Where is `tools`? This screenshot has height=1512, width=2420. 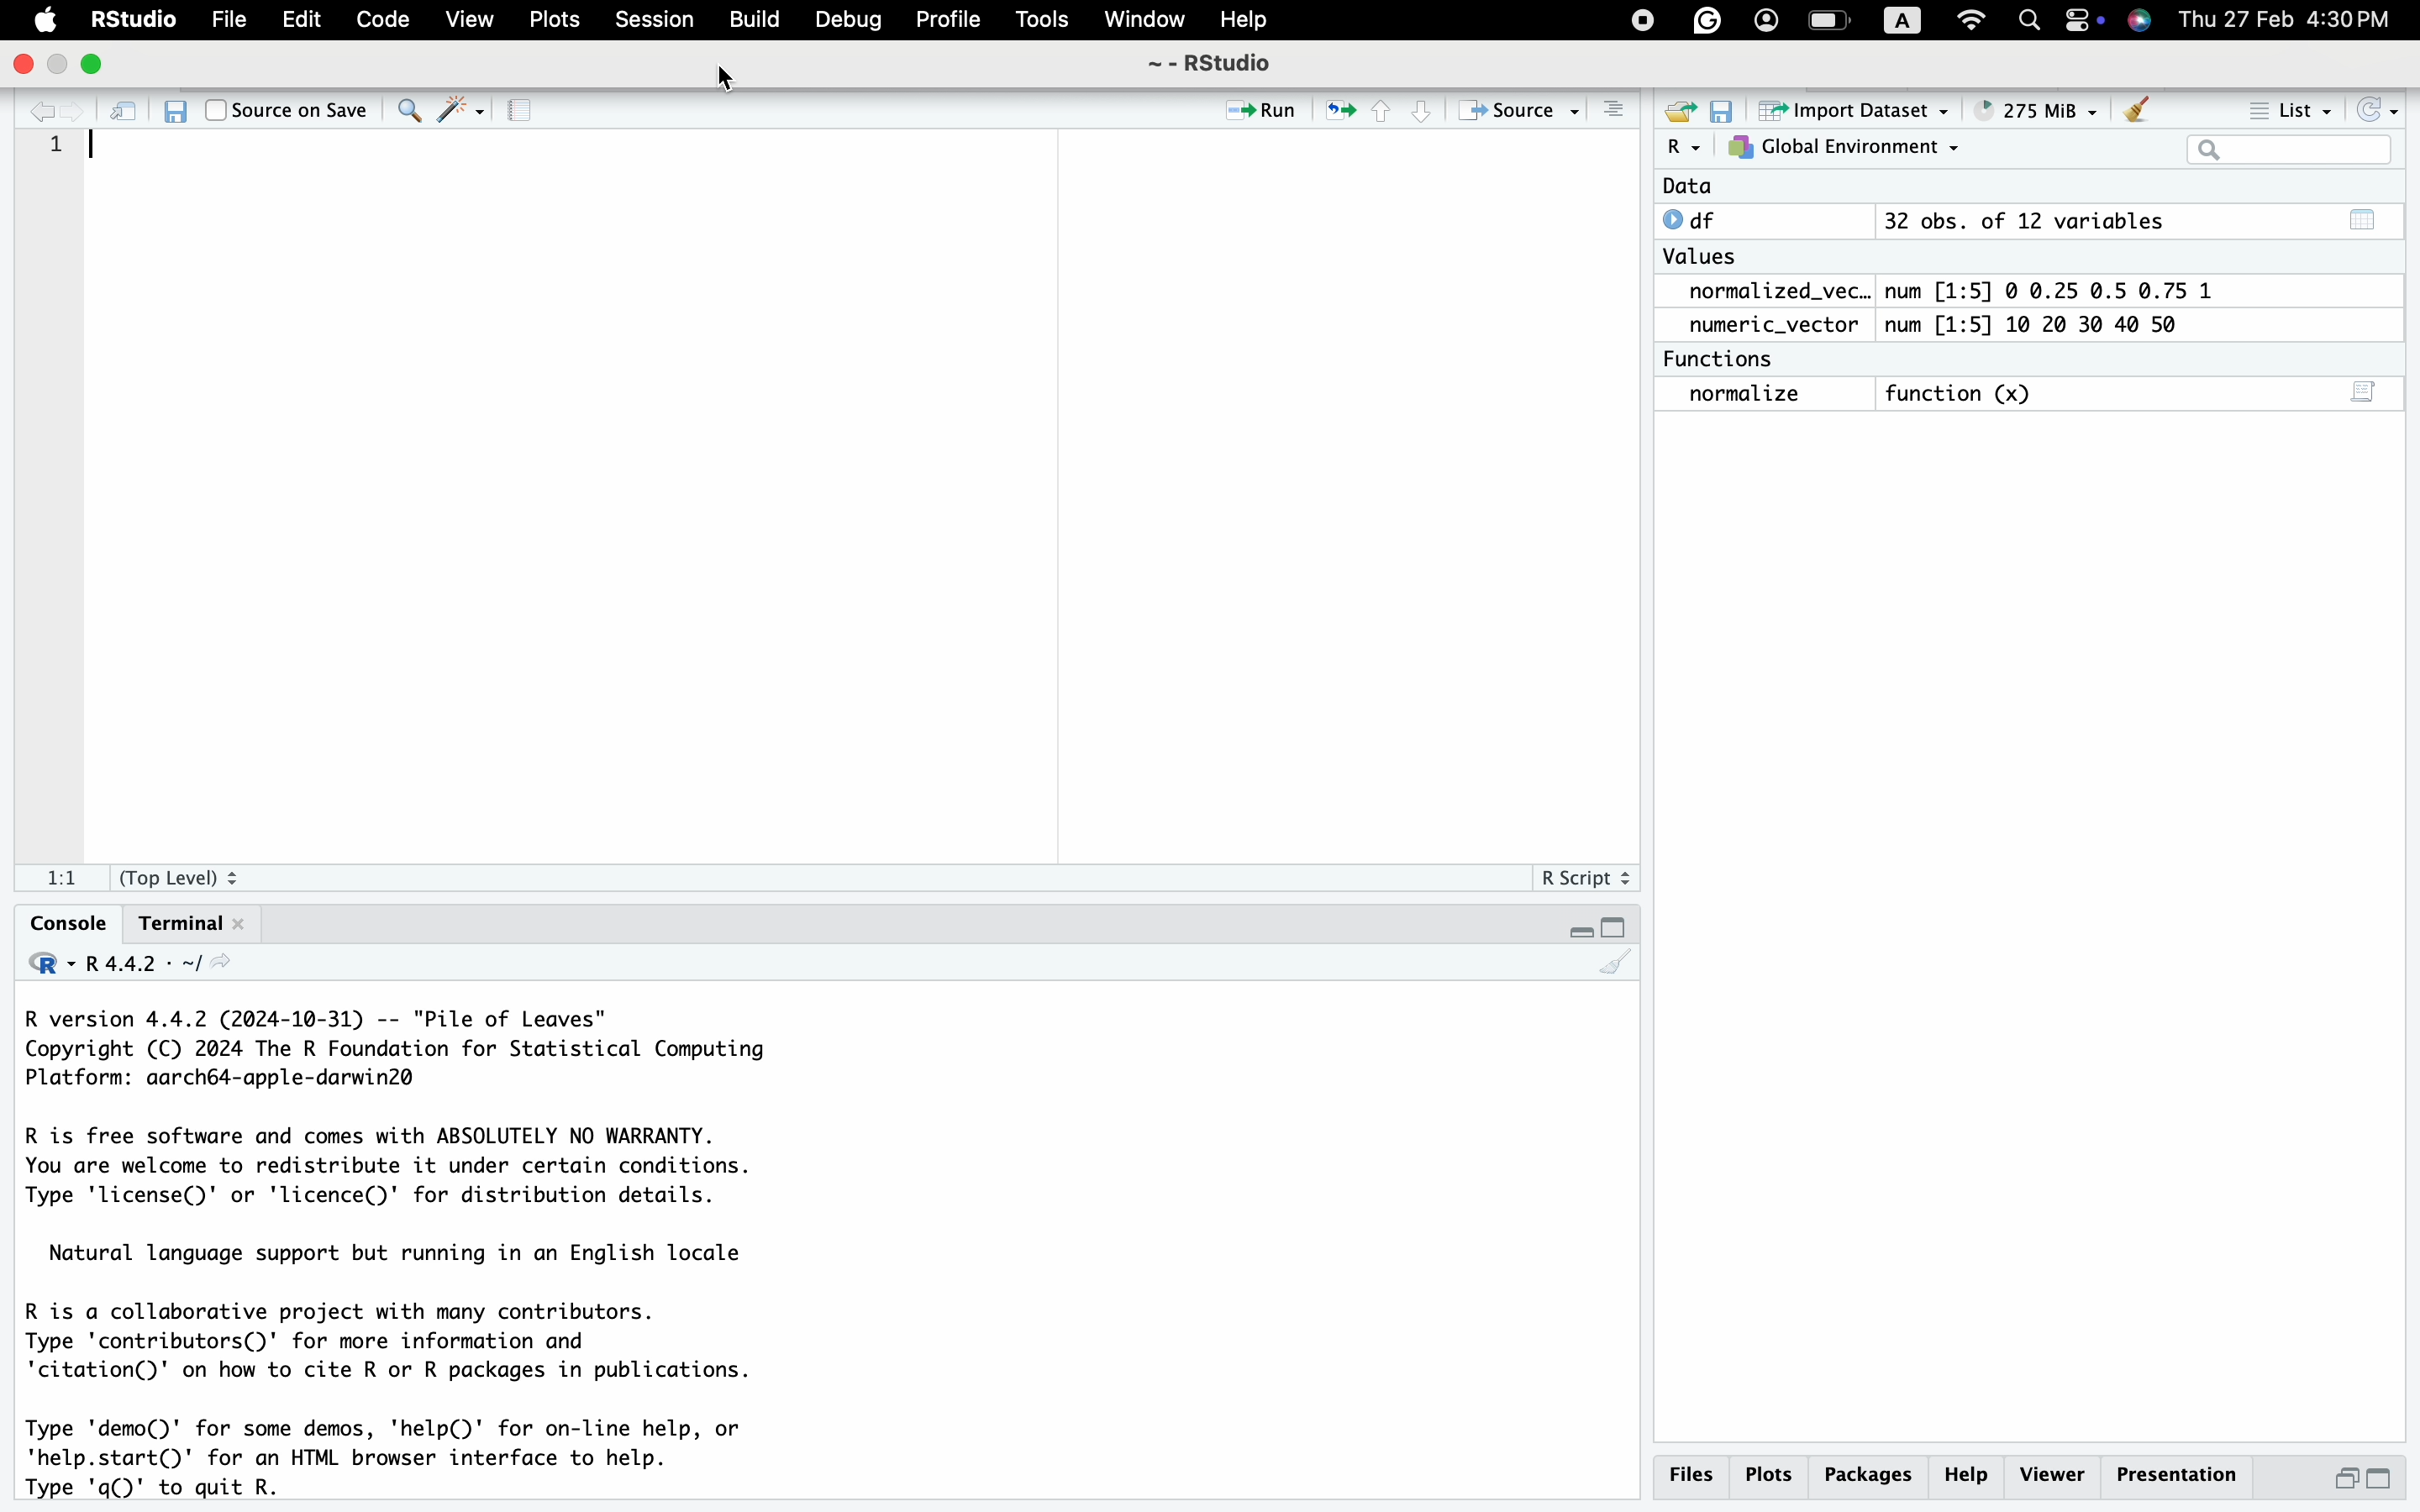
tools is located at coordinates (1044, 19).